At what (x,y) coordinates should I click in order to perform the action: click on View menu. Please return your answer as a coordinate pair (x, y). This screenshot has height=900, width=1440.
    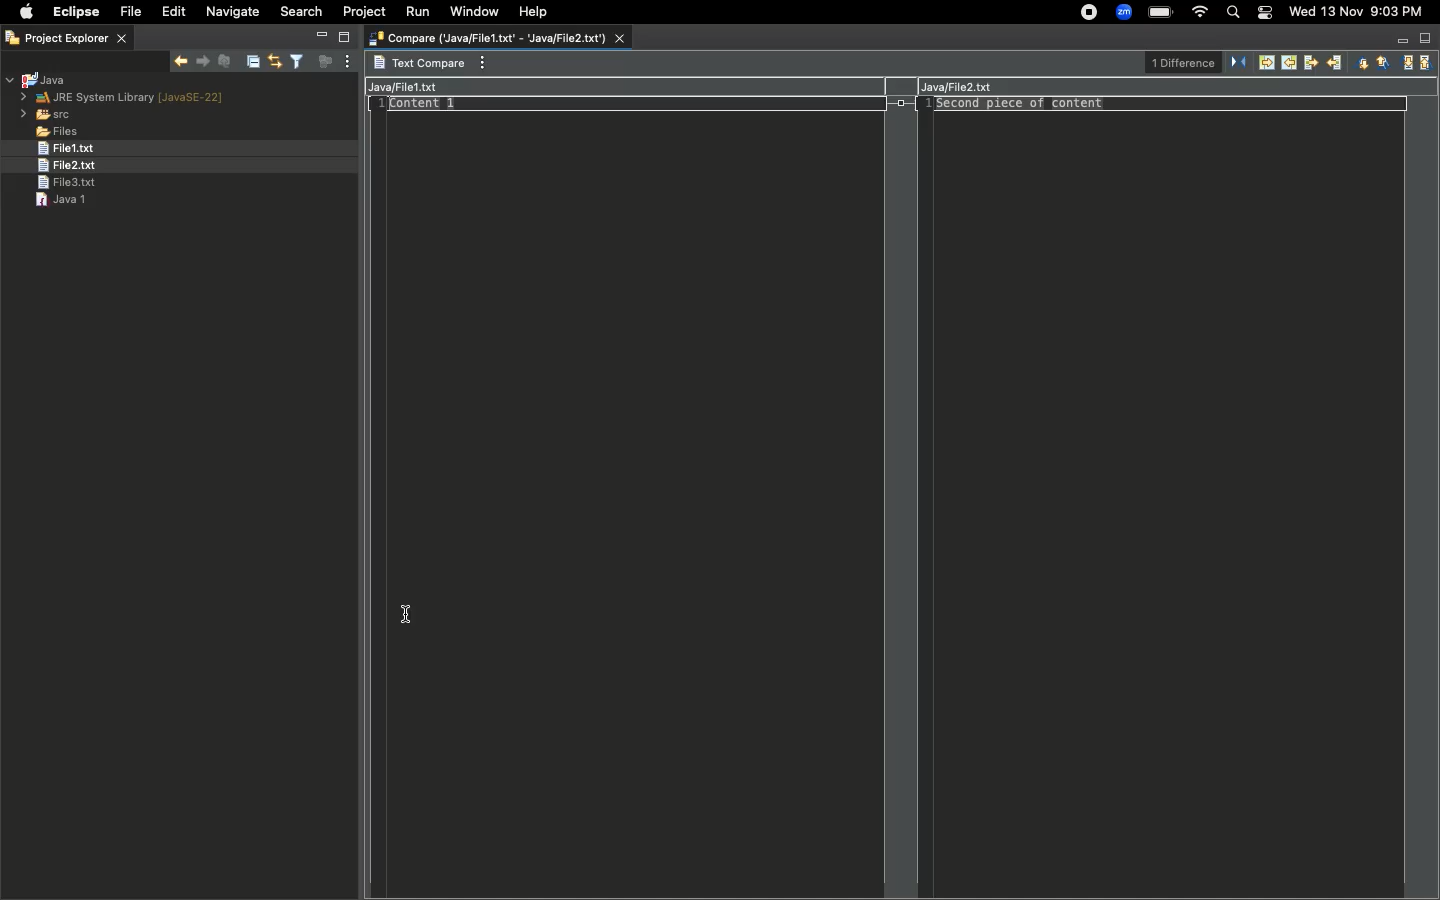
    Looking at the image, I should click on (345, 62).